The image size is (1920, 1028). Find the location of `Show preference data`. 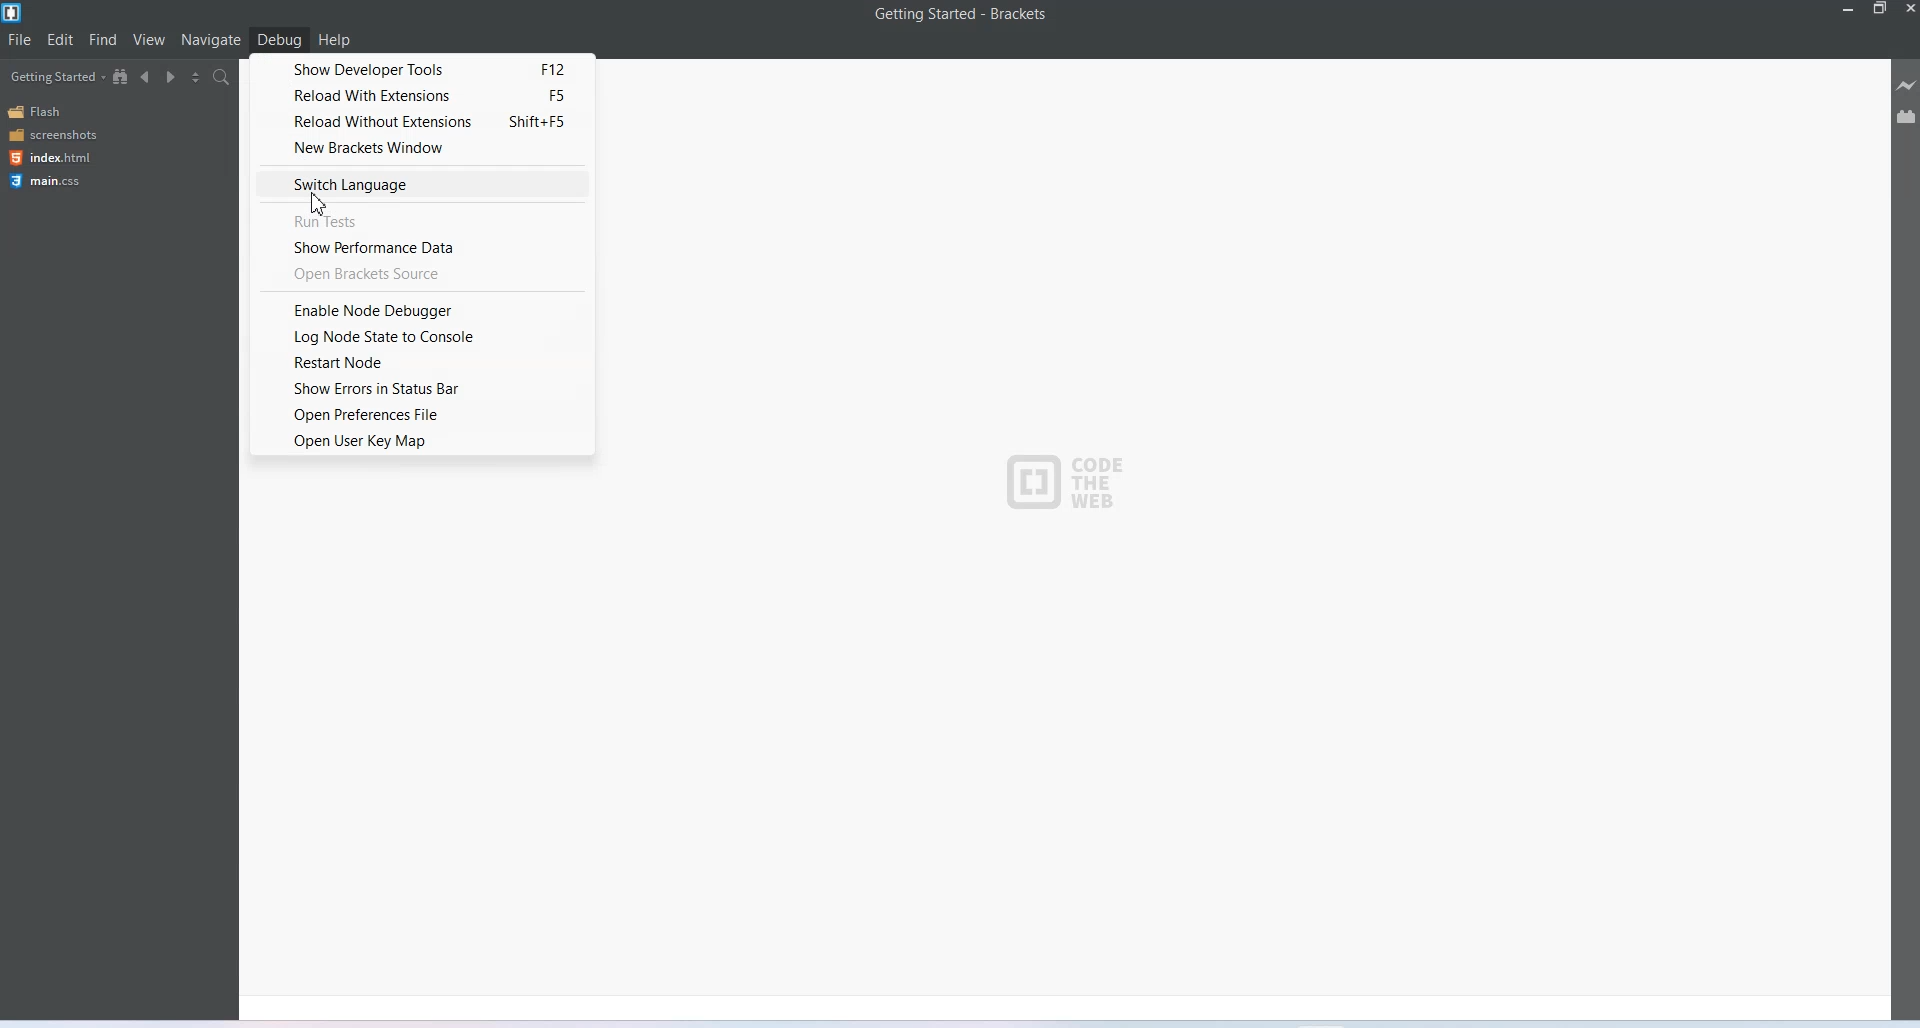

Show preference data is located at coordinates (424, 248).